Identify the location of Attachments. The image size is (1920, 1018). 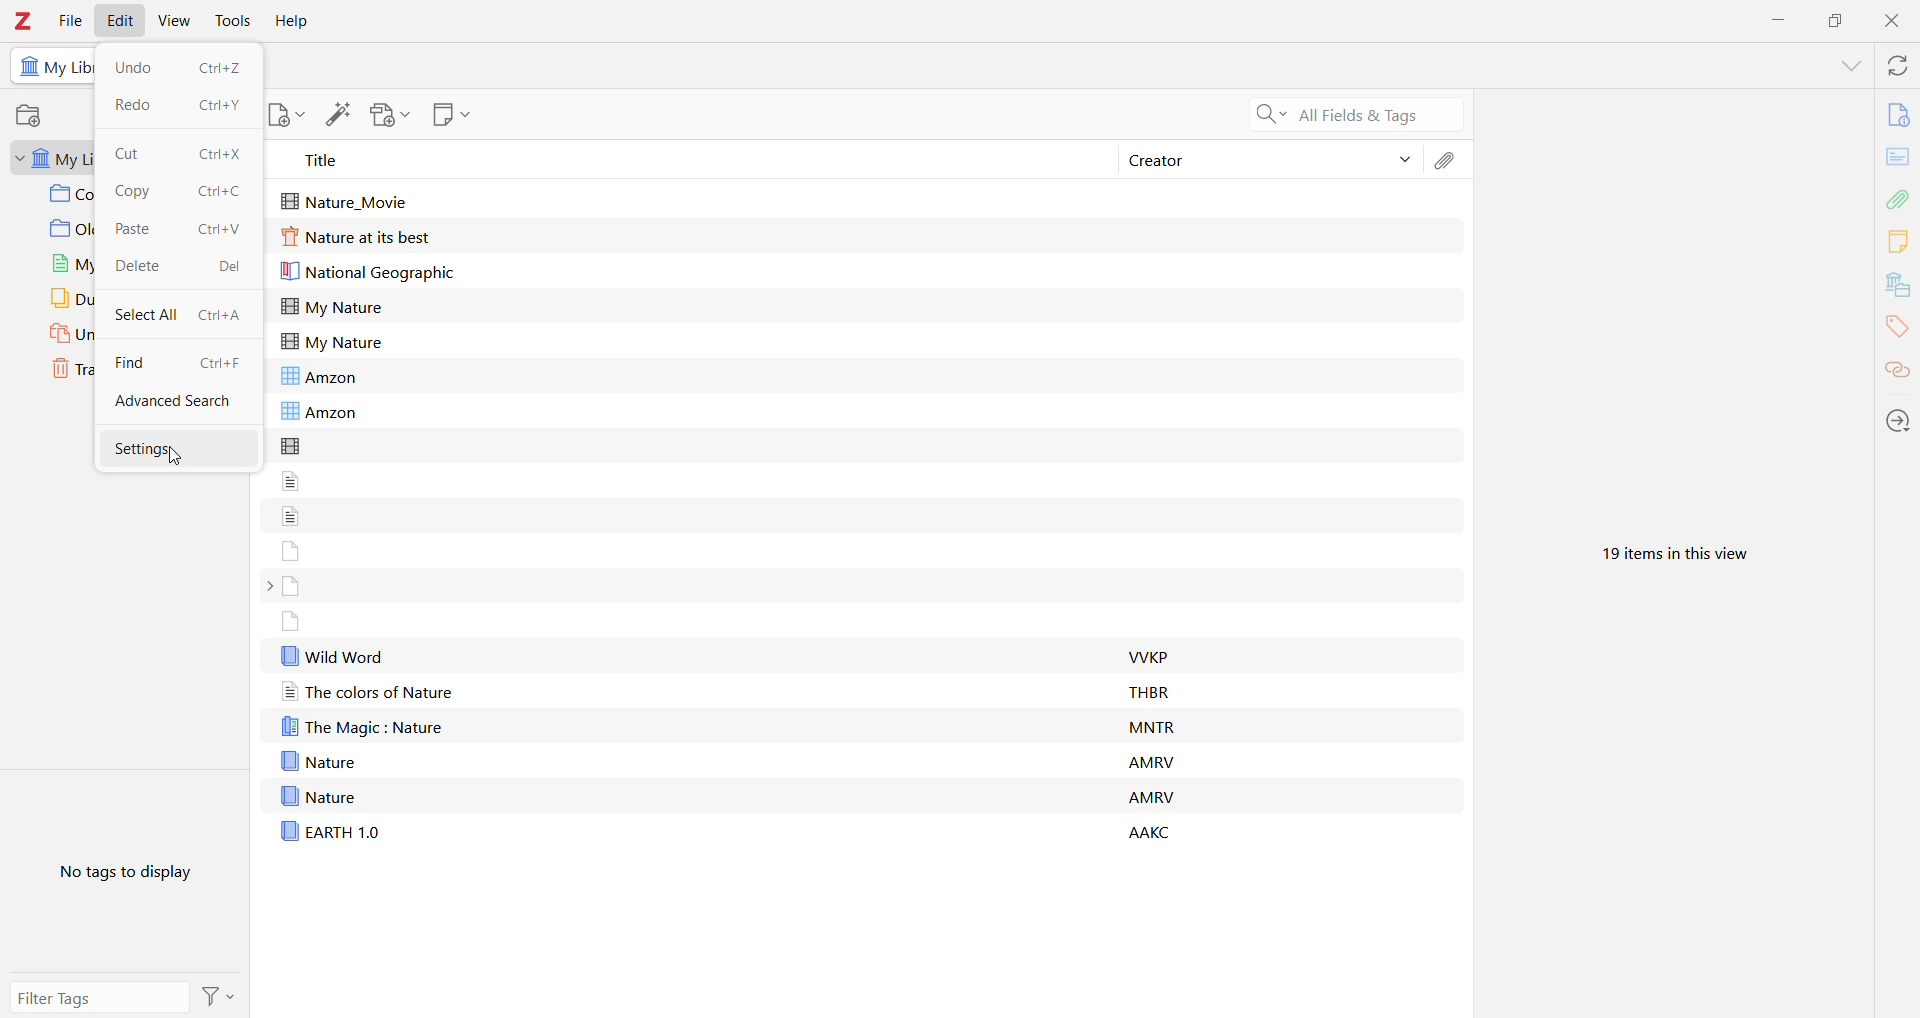
(1446, 161).